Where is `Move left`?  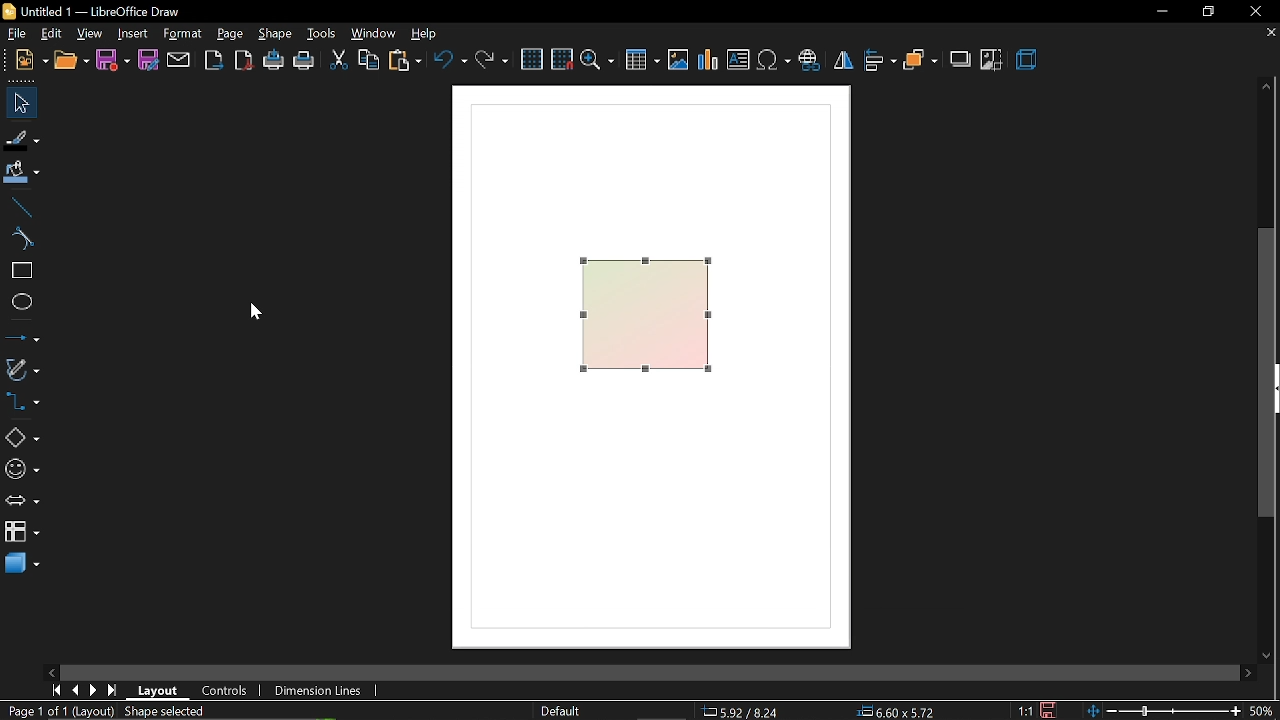
Move left is located at coordinates (54, 670).